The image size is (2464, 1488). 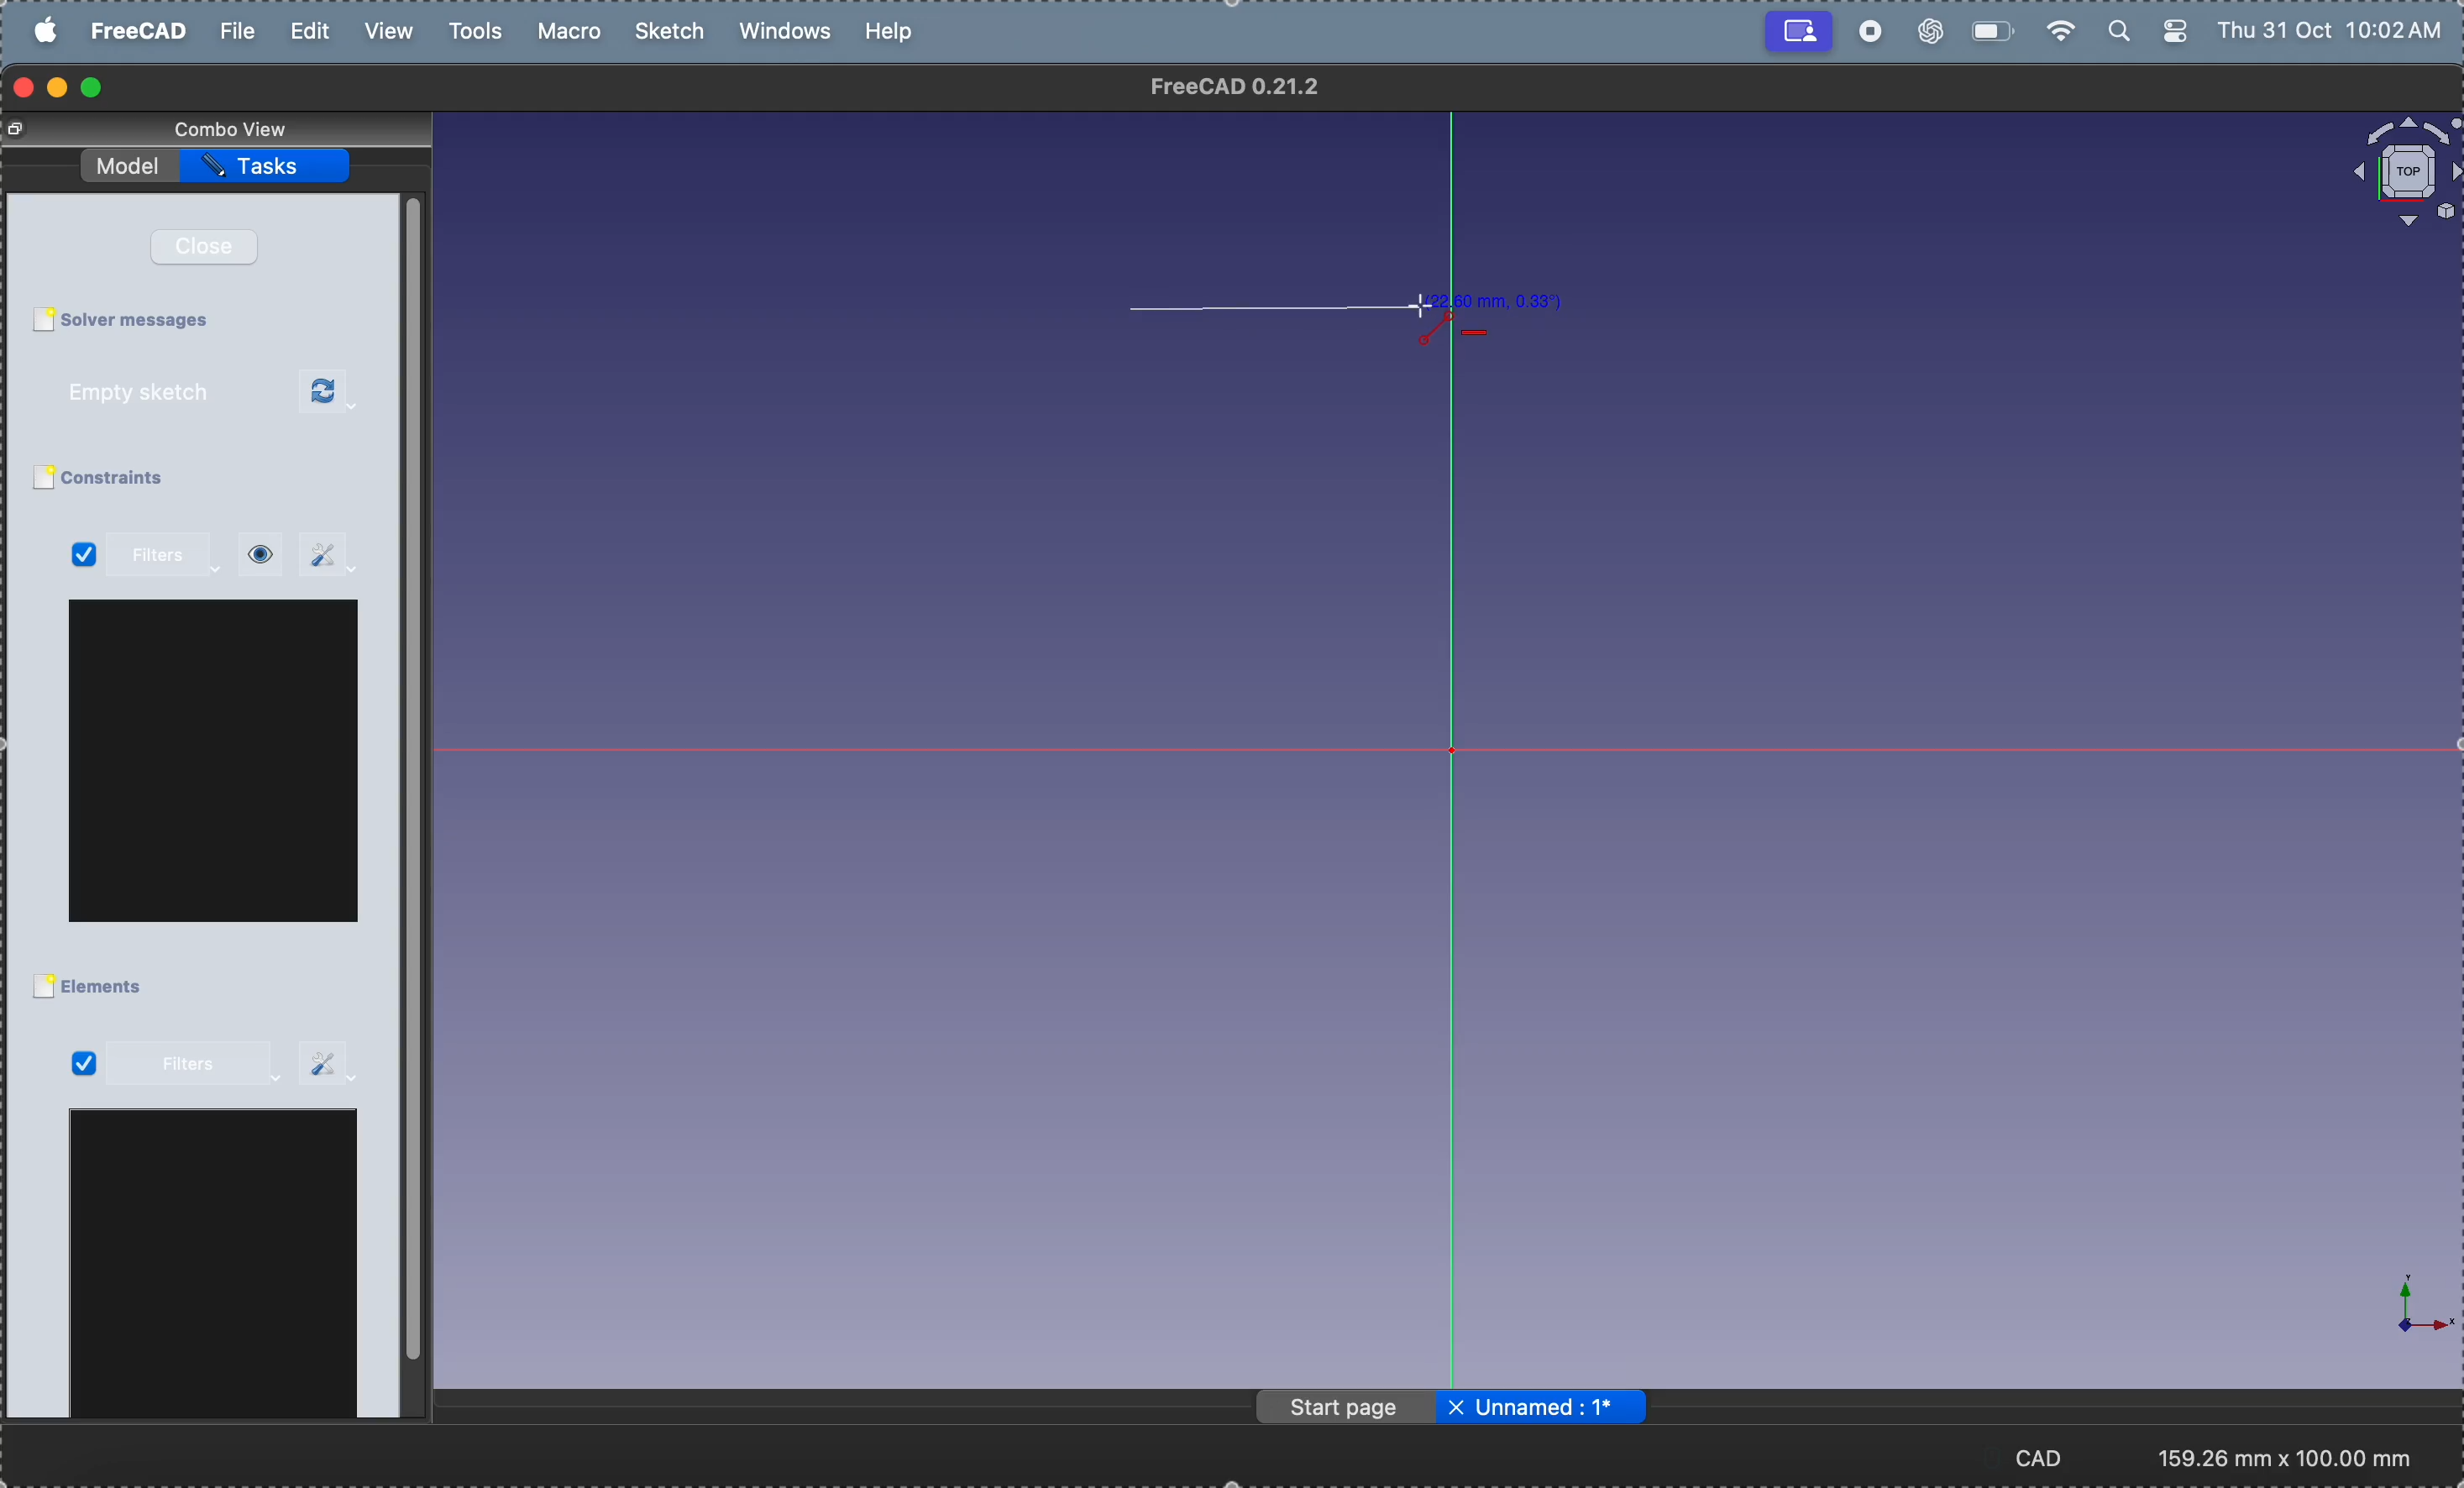 What do you see at coordinates (1561, 1407) in the screenshot?
I see `Unnamed: 1` at bounding box center [1561, 1407].